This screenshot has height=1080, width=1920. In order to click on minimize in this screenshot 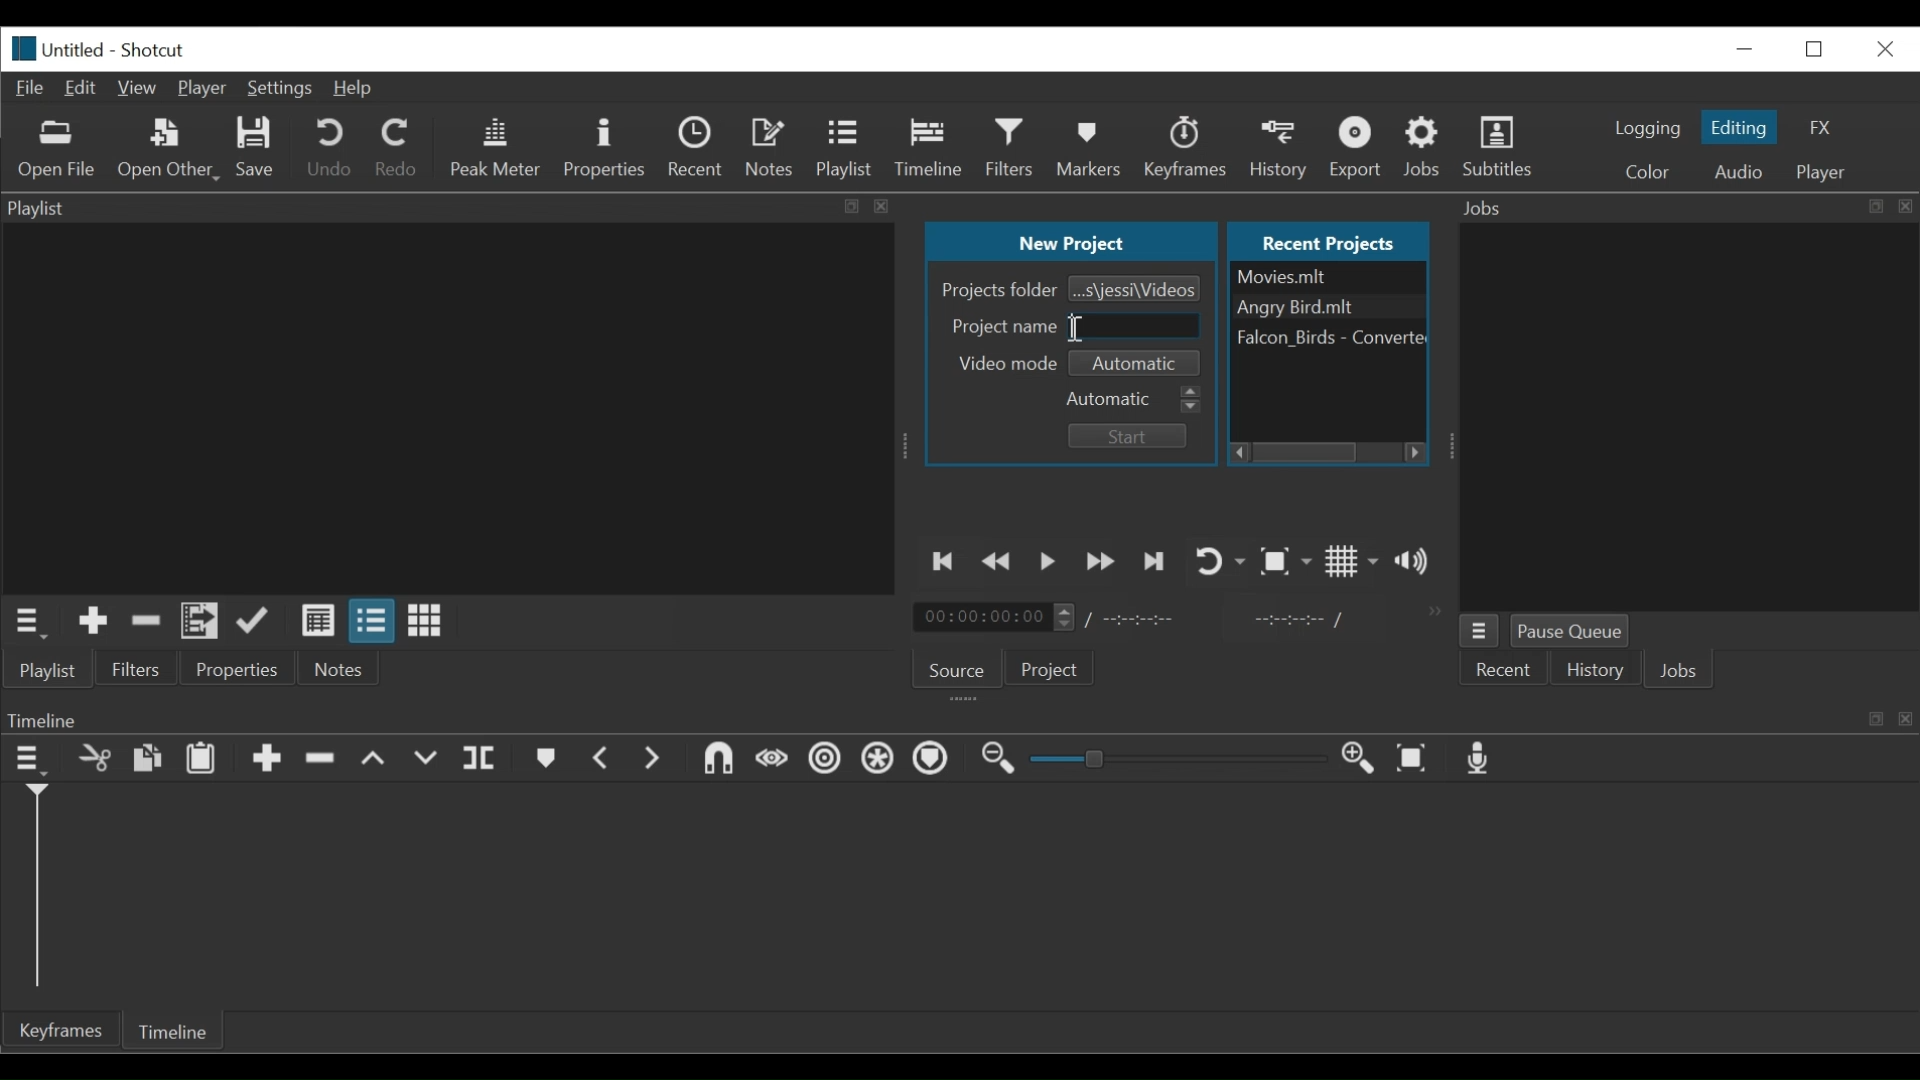, I will do `click(1743, 49)`.